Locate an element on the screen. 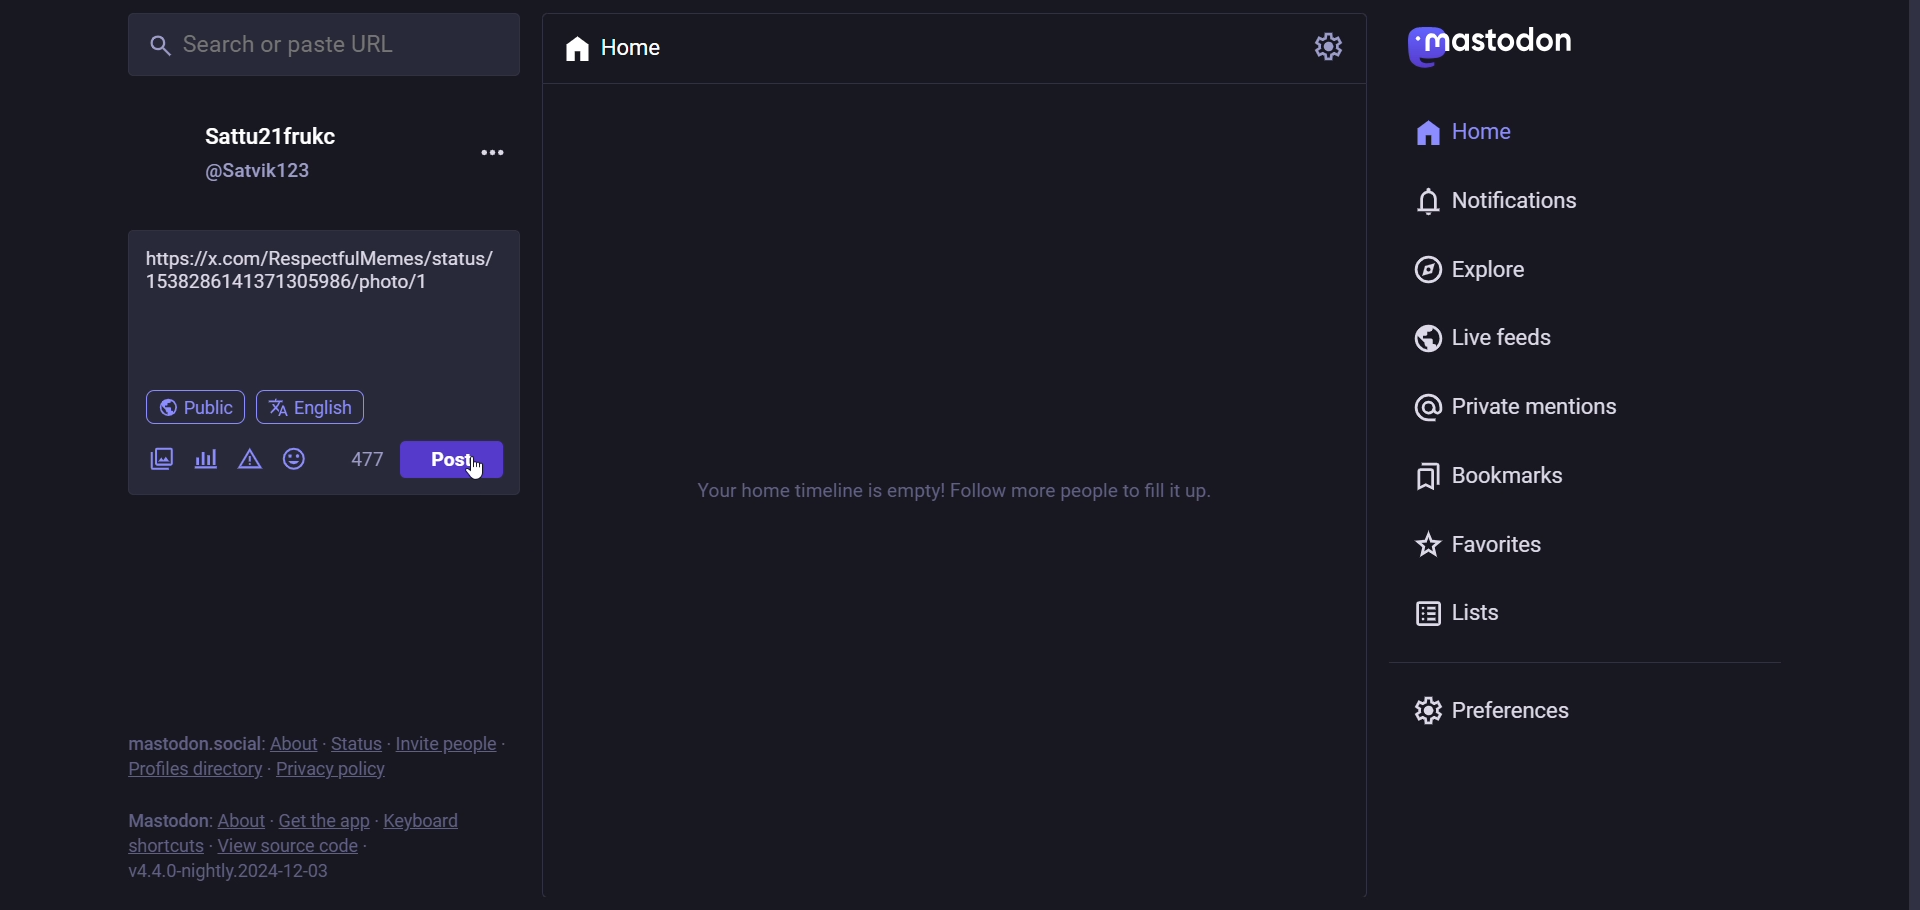 Image resolution: width=1920 pixels, height=910 pixels. Search or paste URL is located at coordinates (302, 44).